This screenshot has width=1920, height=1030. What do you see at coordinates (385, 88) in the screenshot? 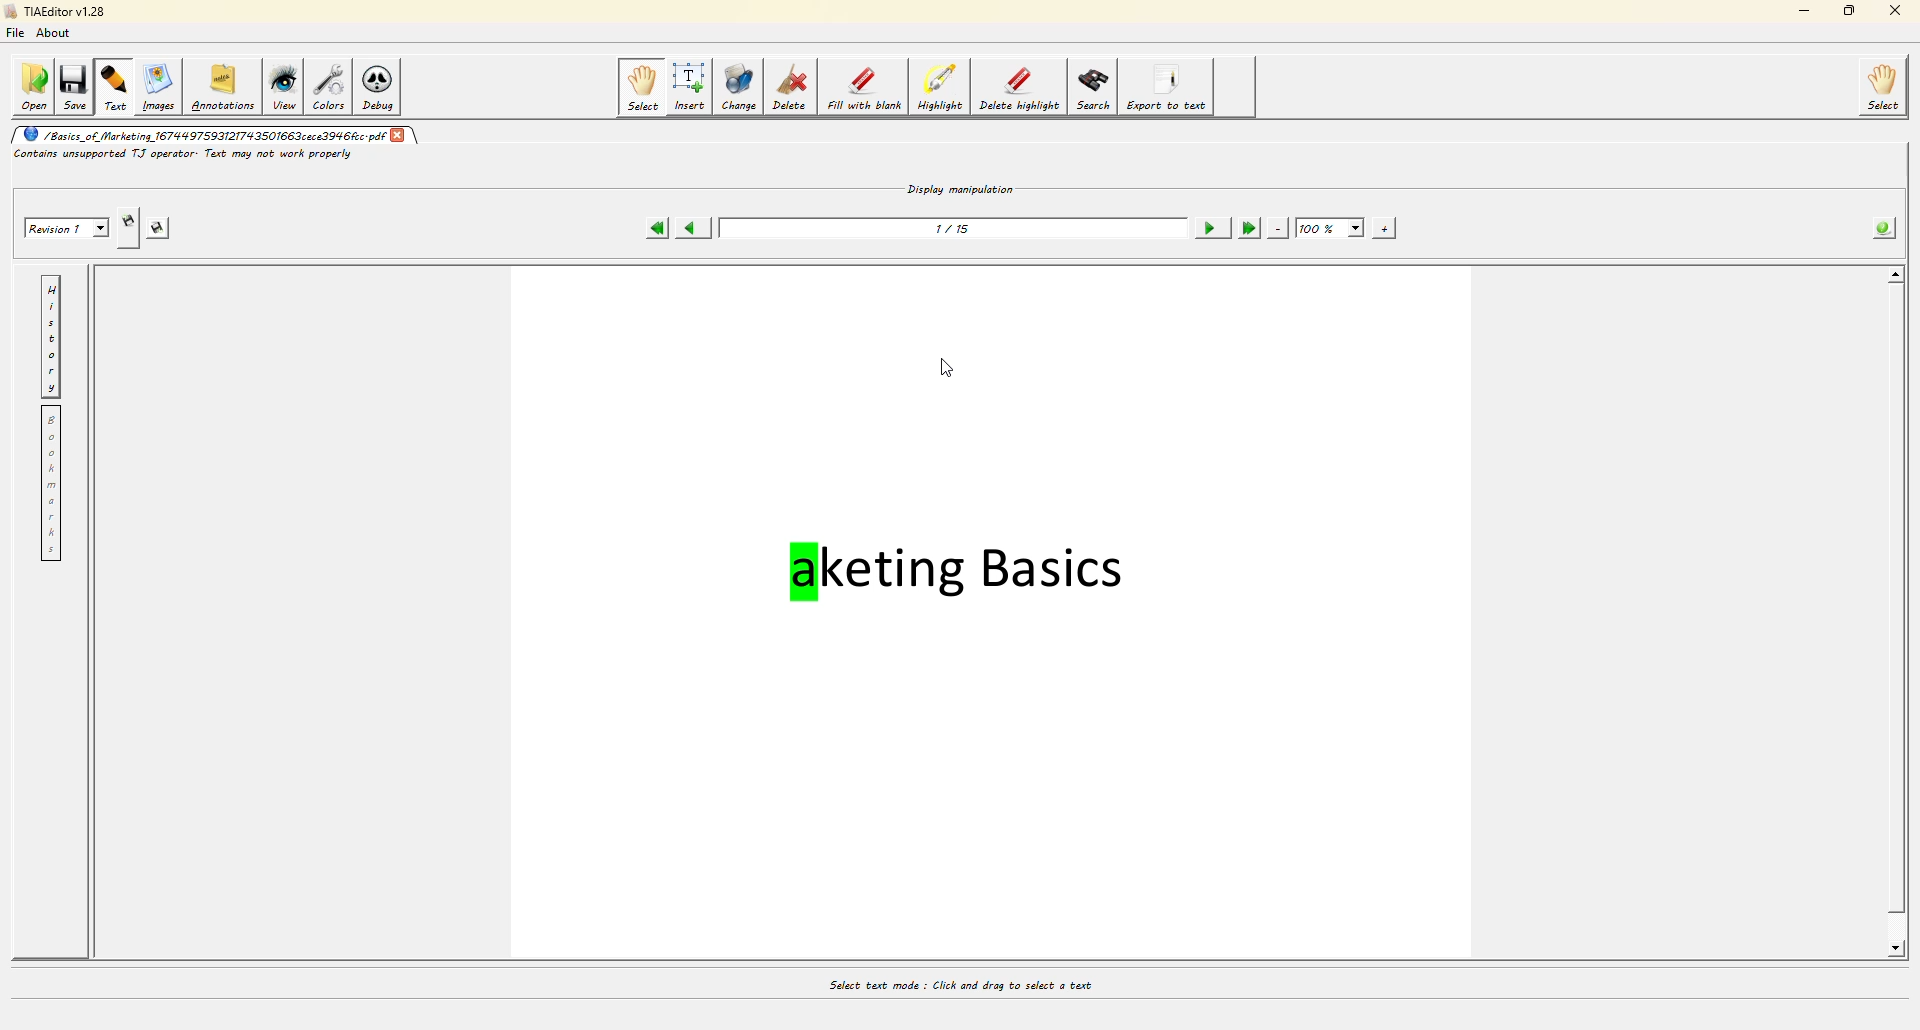
I see `debug` at bounding box center [385, 88].